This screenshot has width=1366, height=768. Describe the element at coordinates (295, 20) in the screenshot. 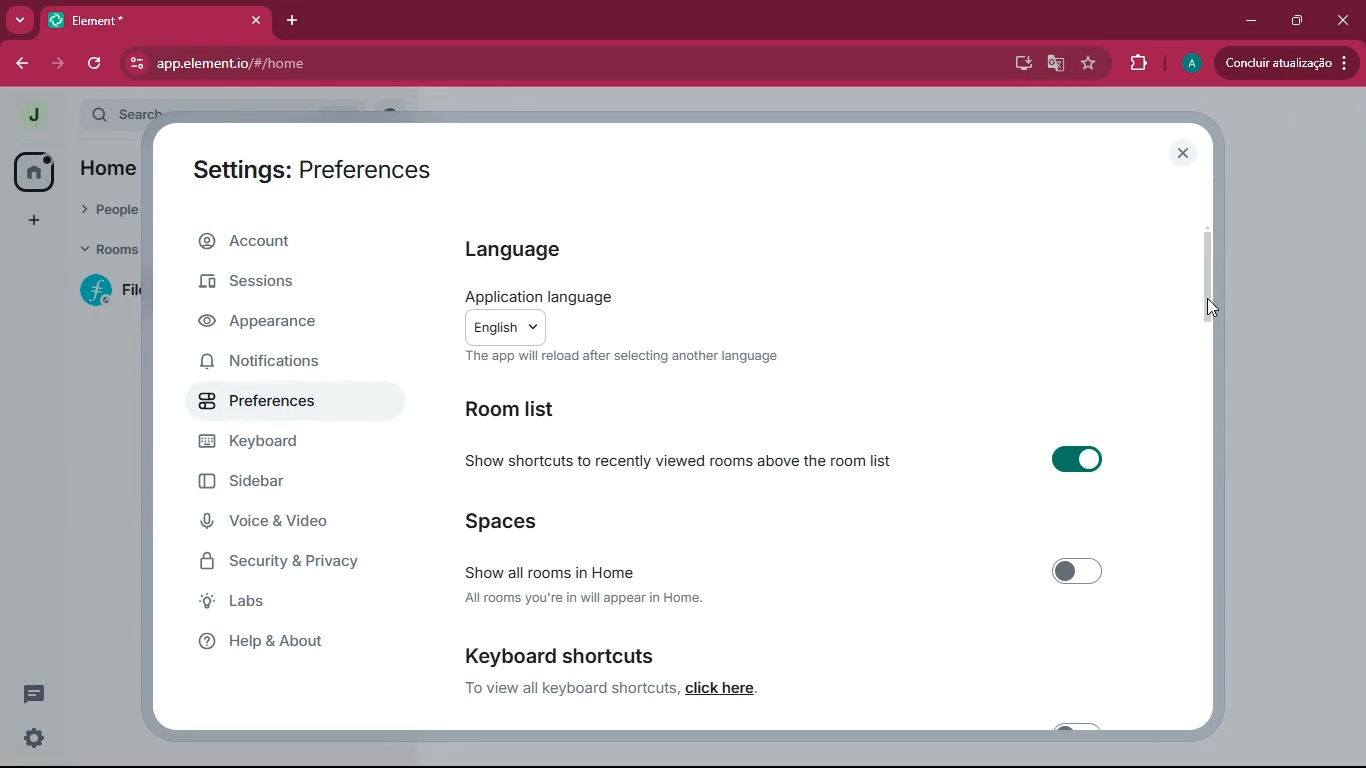

I see `add tab` at that location.